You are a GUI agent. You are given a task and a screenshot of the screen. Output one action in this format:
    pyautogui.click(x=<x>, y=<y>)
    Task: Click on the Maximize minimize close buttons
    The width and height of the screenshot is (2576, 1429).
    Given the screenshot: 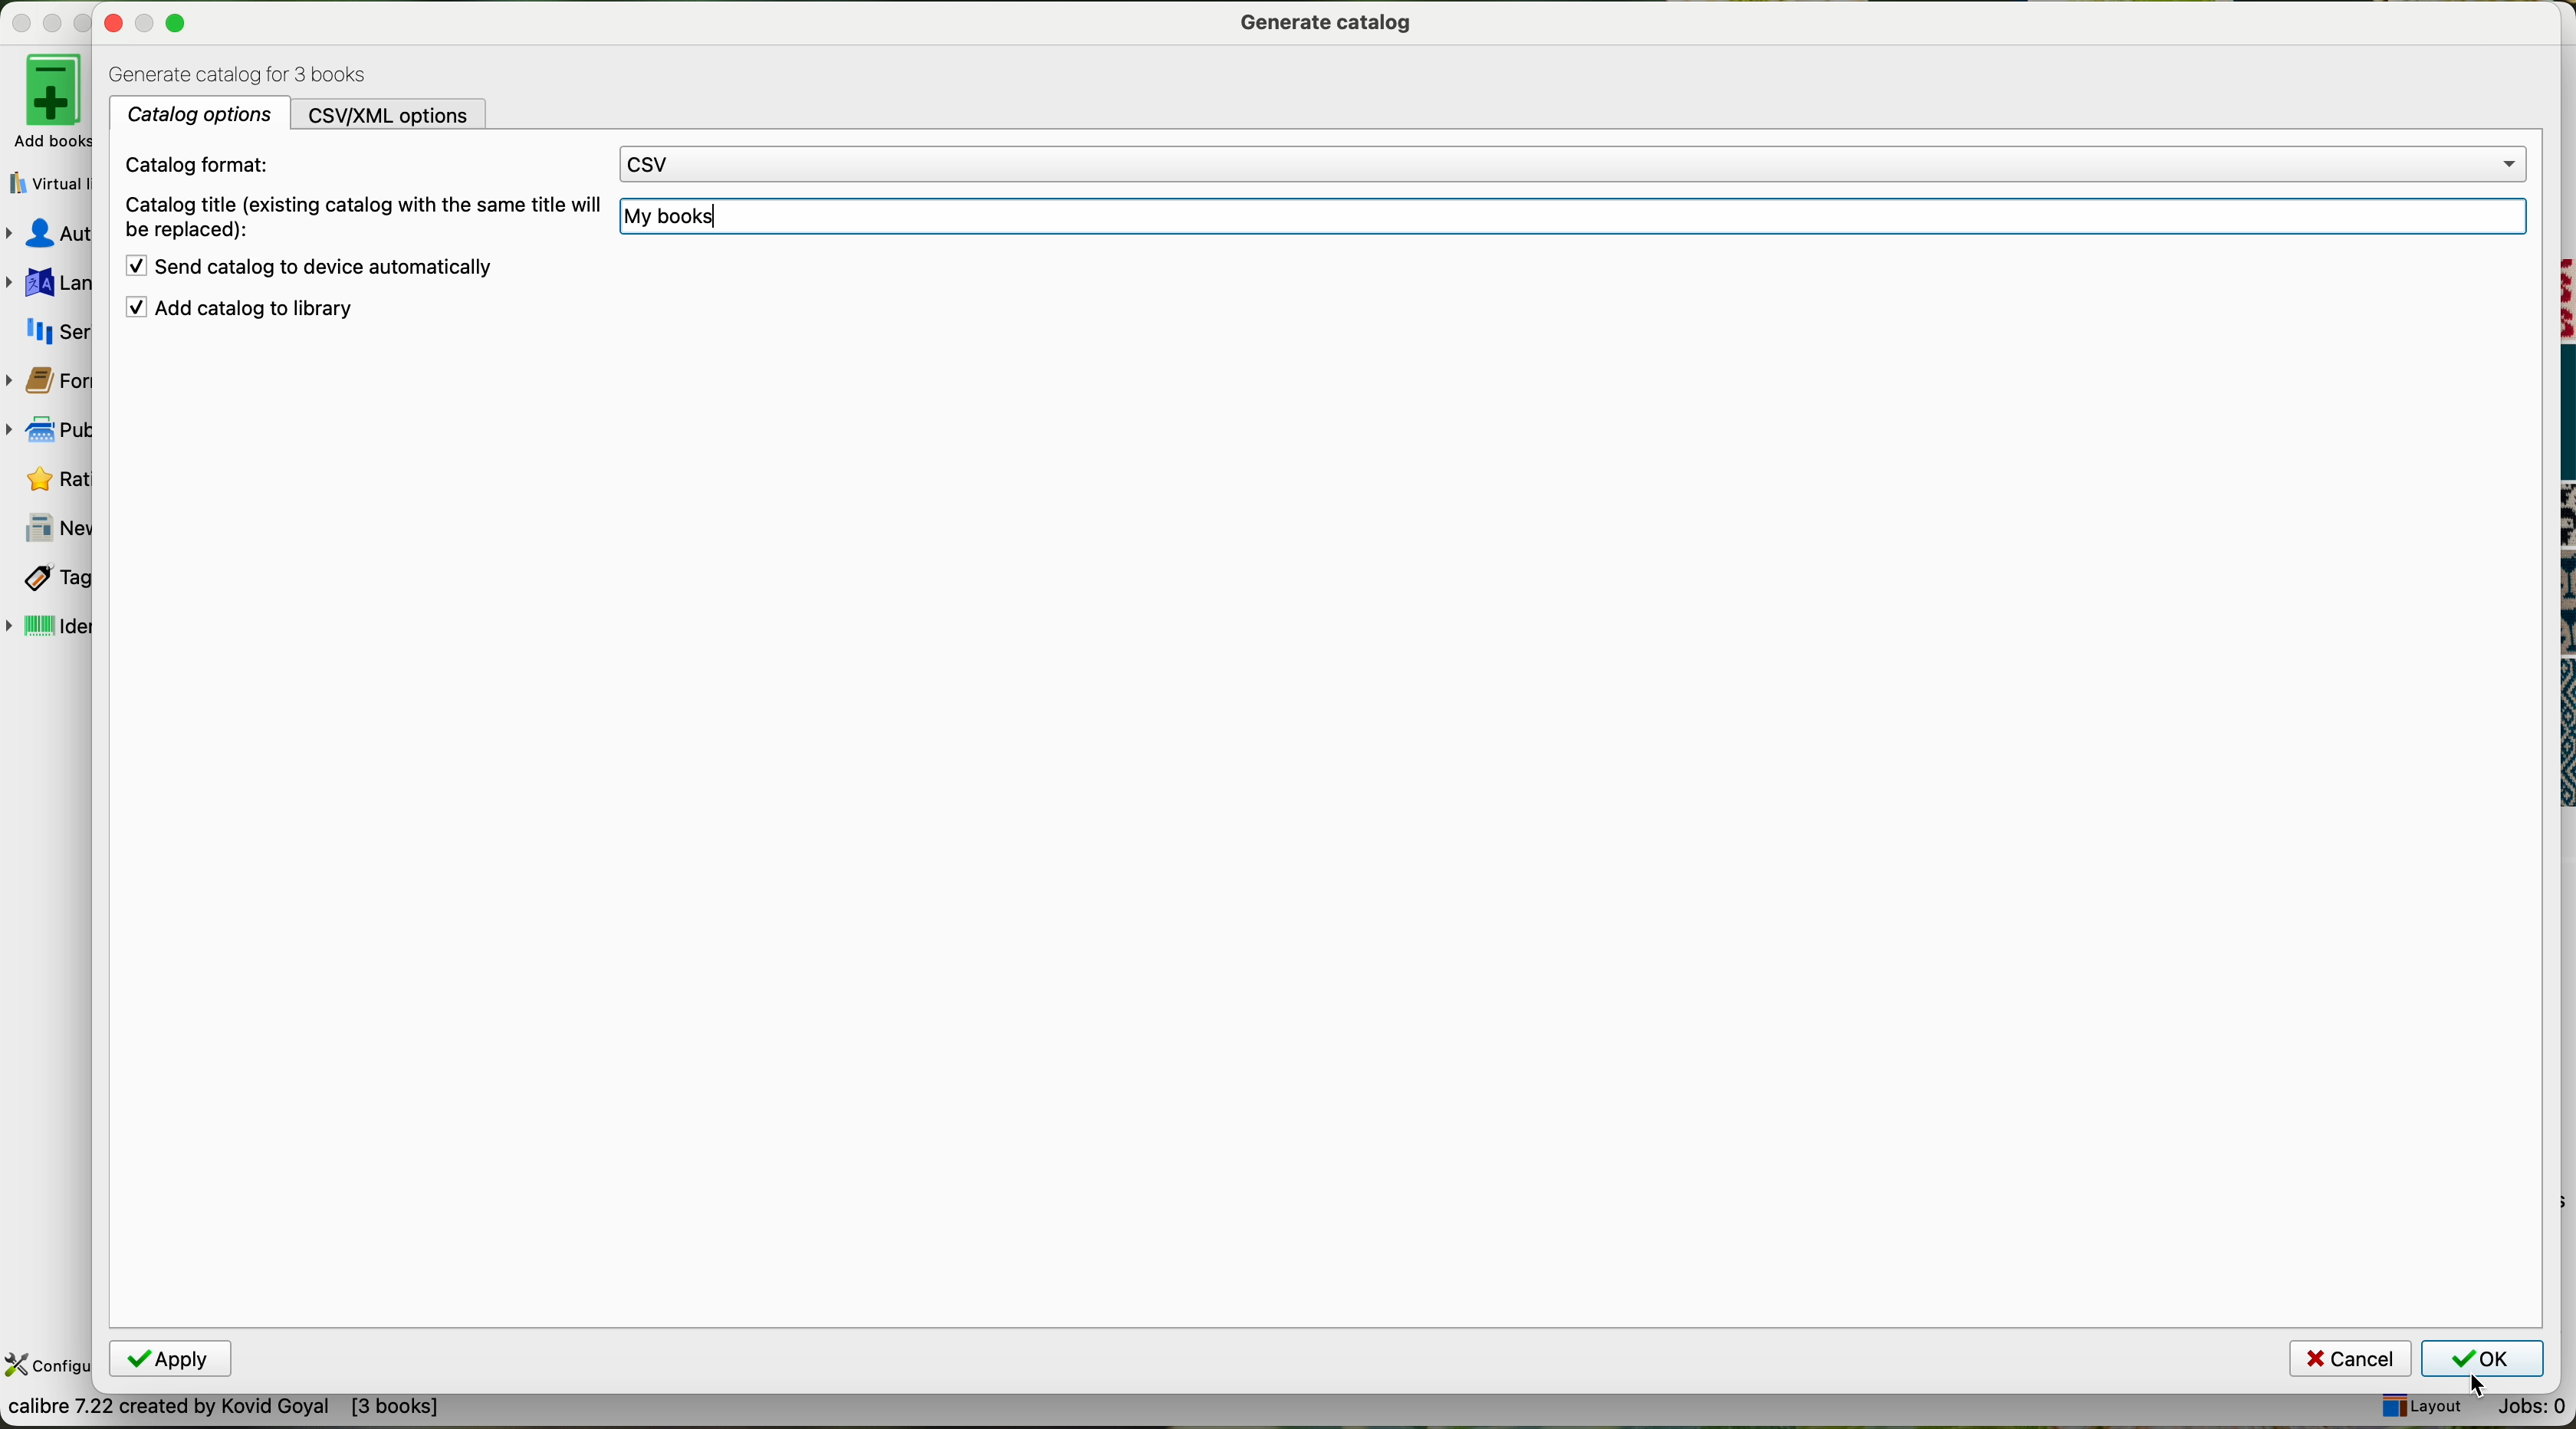 What is the action you would take?
    pyautogui.click(x=176, y=23)
    